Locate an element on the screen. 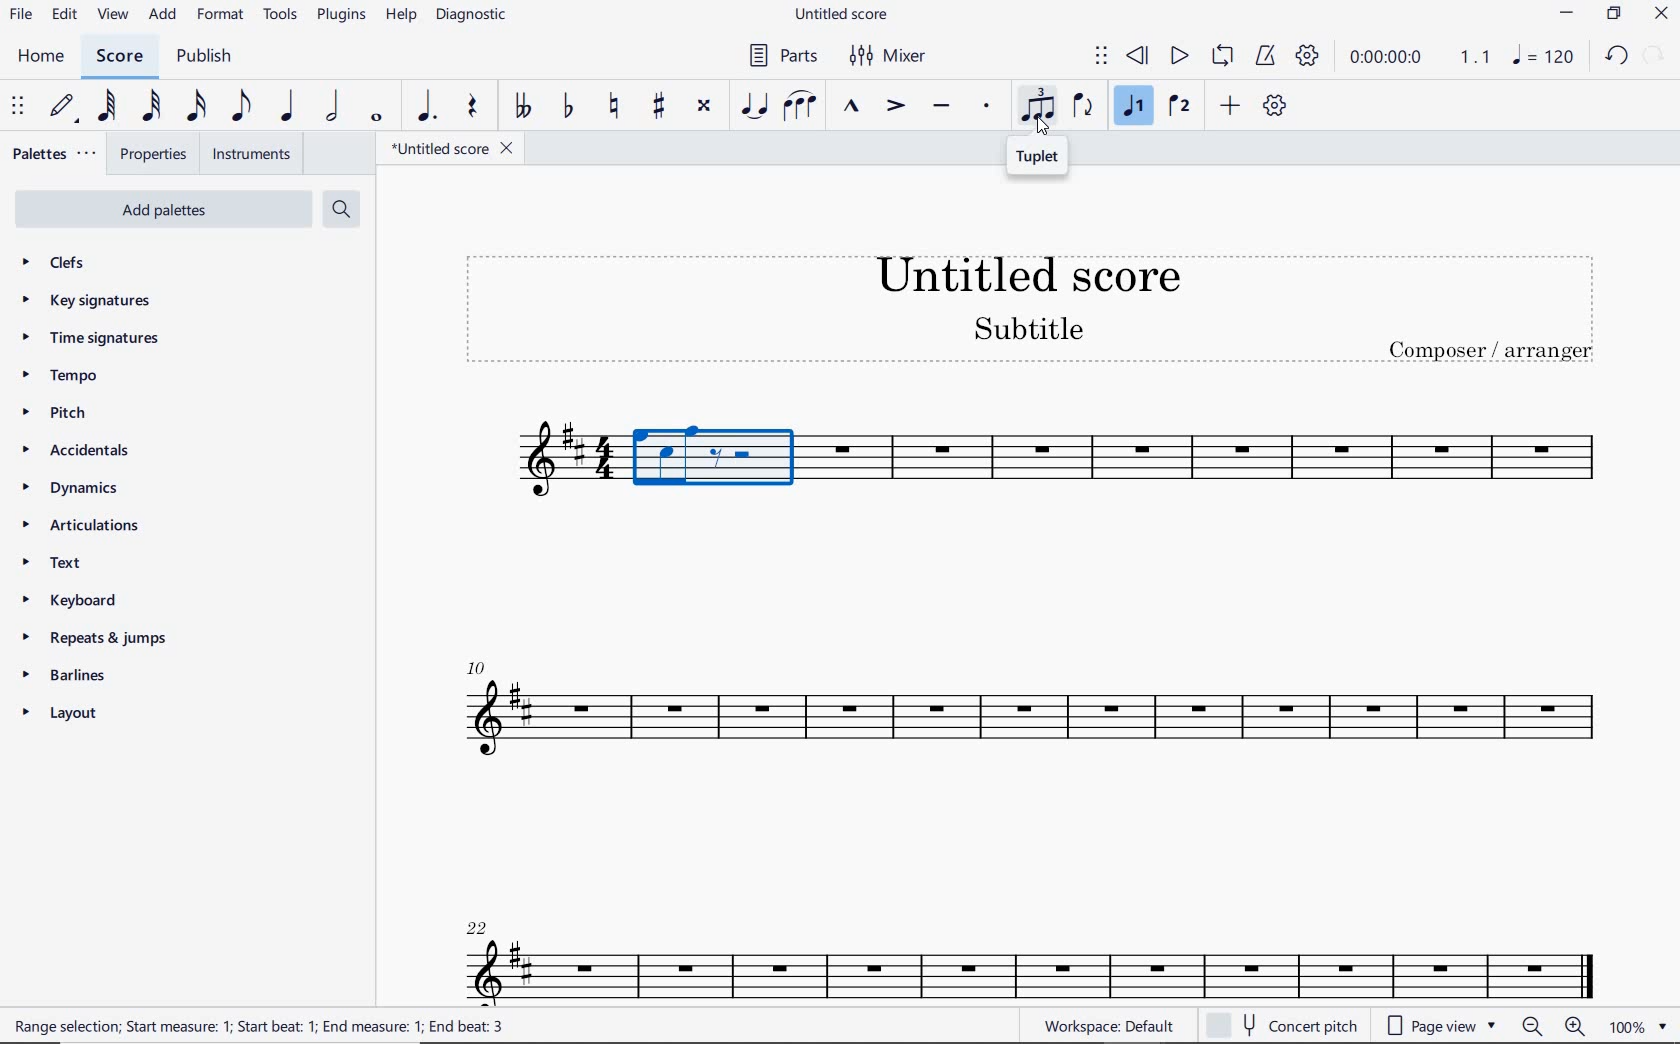 This screenshot has height=1044, width=1680. SCORE is located at coordinates (119, 57).